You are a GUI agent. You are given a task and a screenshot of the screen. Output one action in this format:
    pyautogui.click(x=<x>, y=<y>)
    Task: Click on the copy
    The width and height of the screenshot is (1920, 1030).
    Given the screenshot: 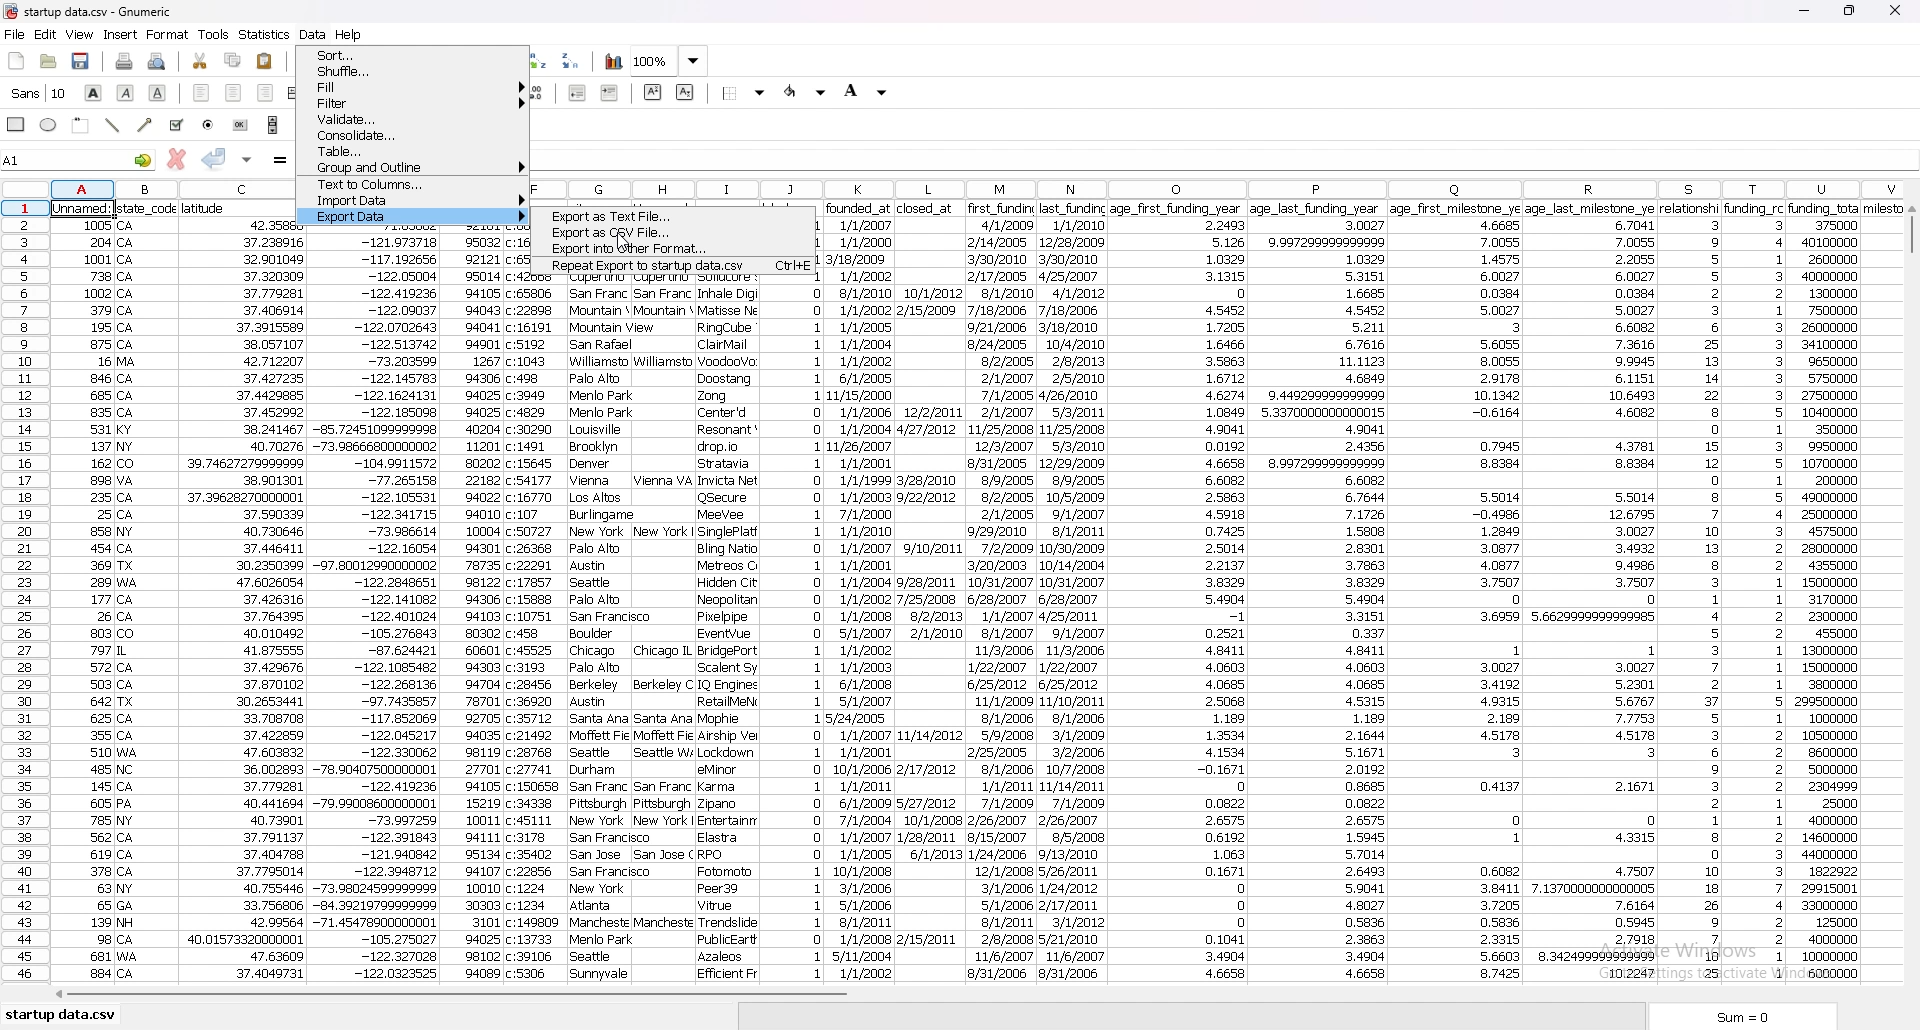 What is the action you would take?
    pyautogui.click(x=233, y=61)
    